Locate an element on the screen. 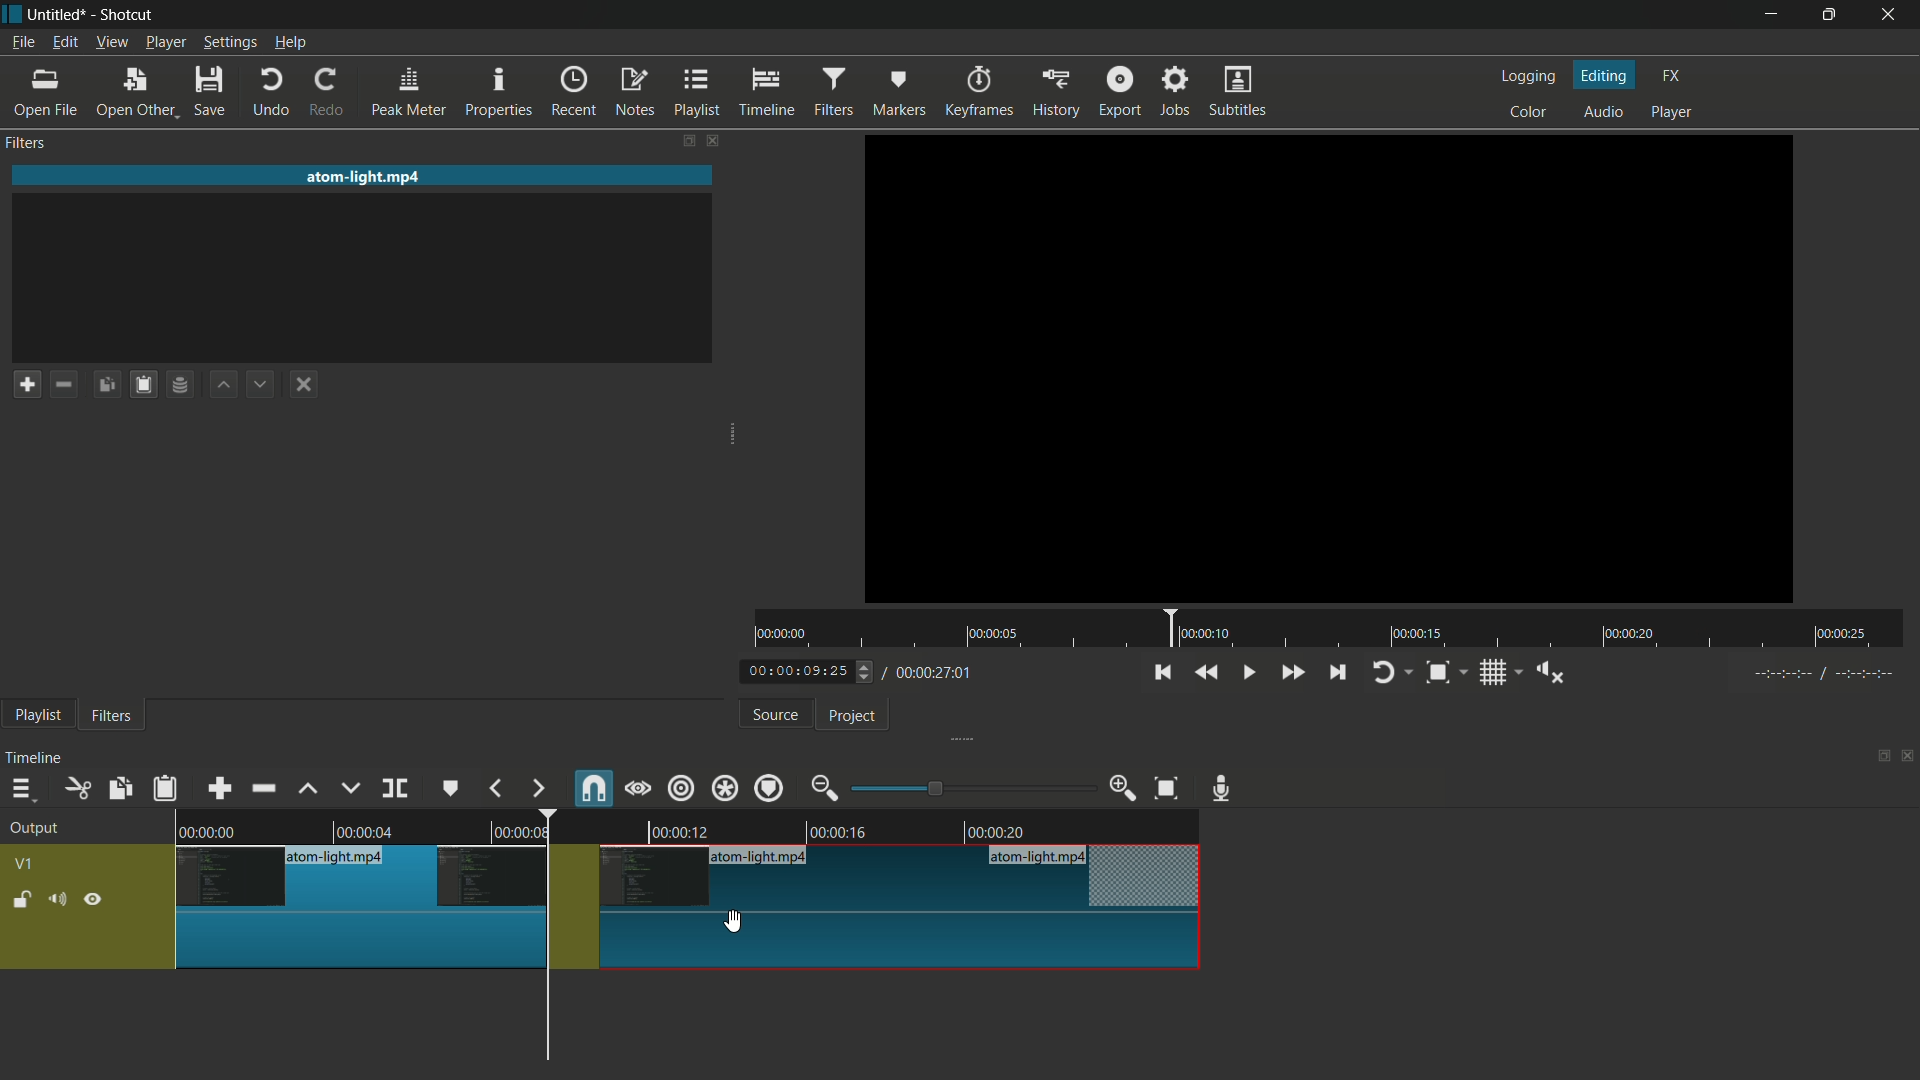  change layout is located at coordinates (680, 140).